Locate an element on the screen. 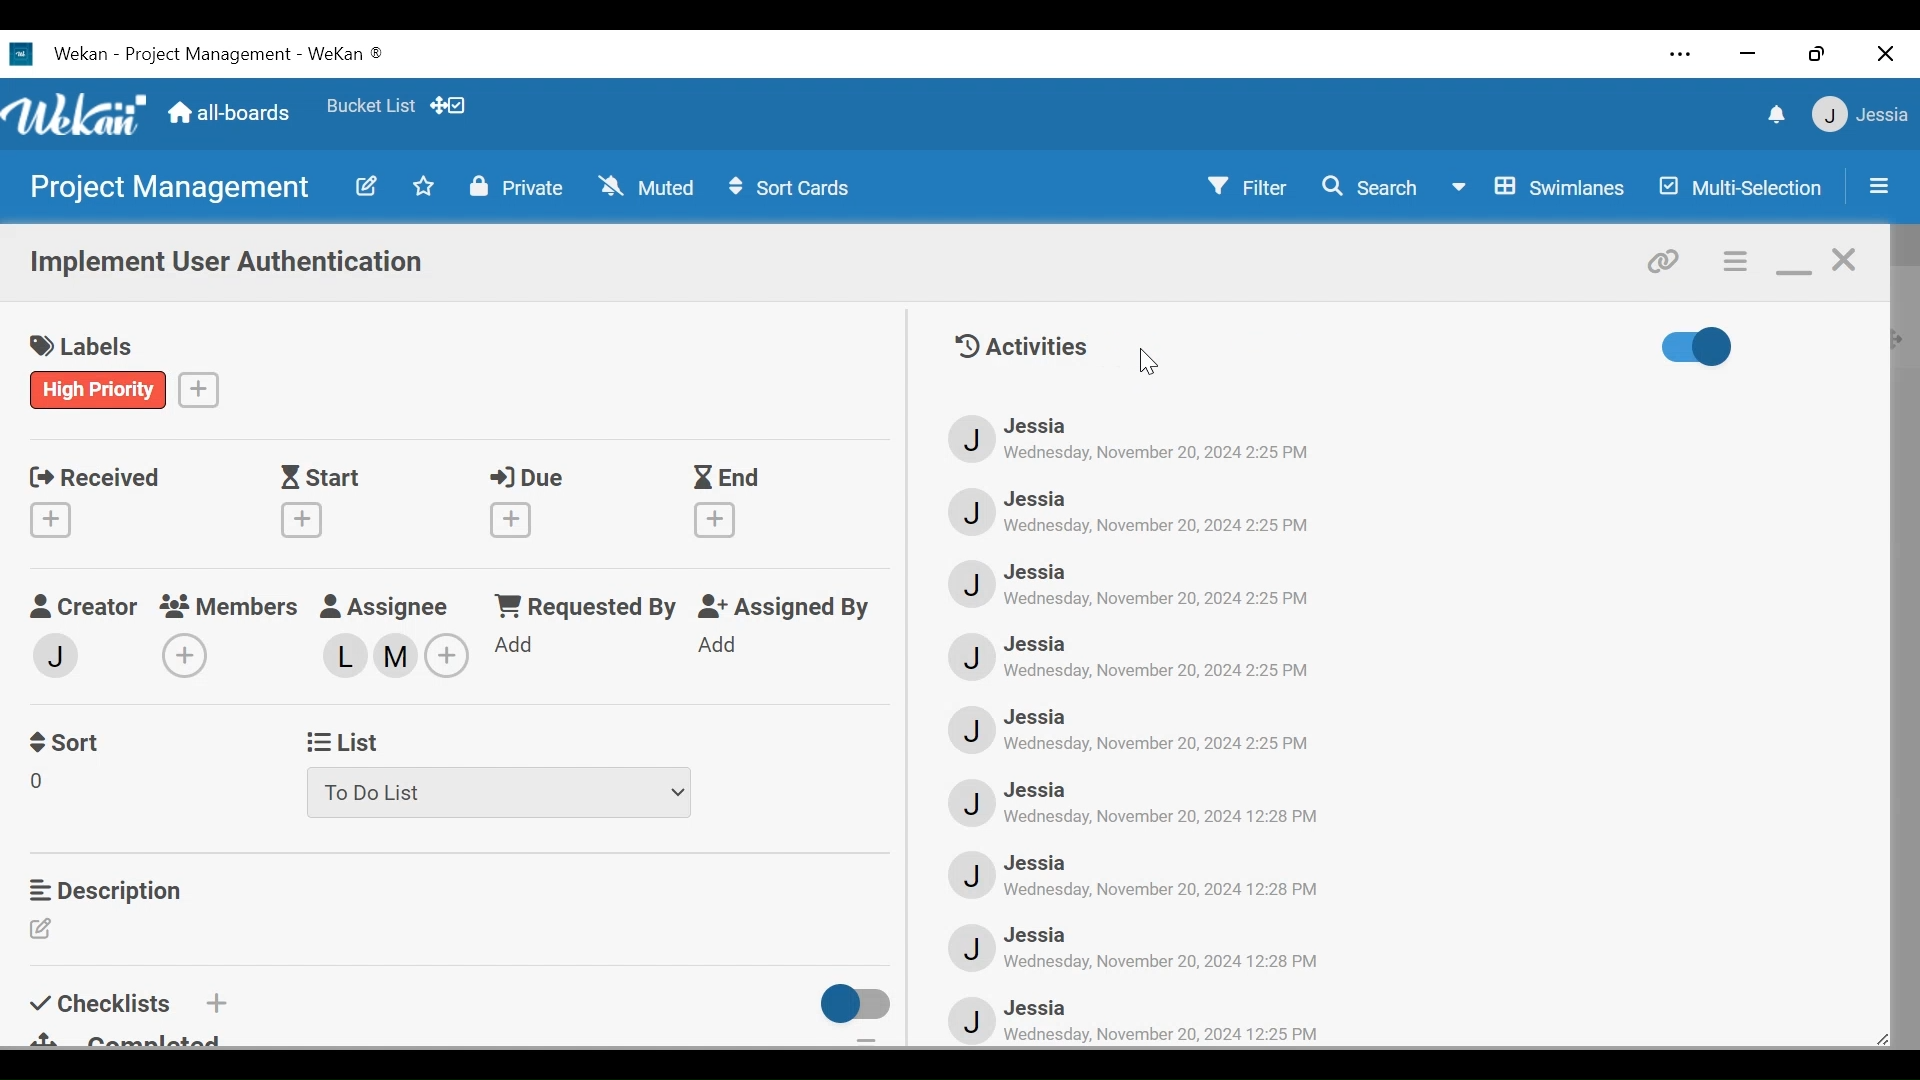  Create Due Date is located at coordinates (509, 521).